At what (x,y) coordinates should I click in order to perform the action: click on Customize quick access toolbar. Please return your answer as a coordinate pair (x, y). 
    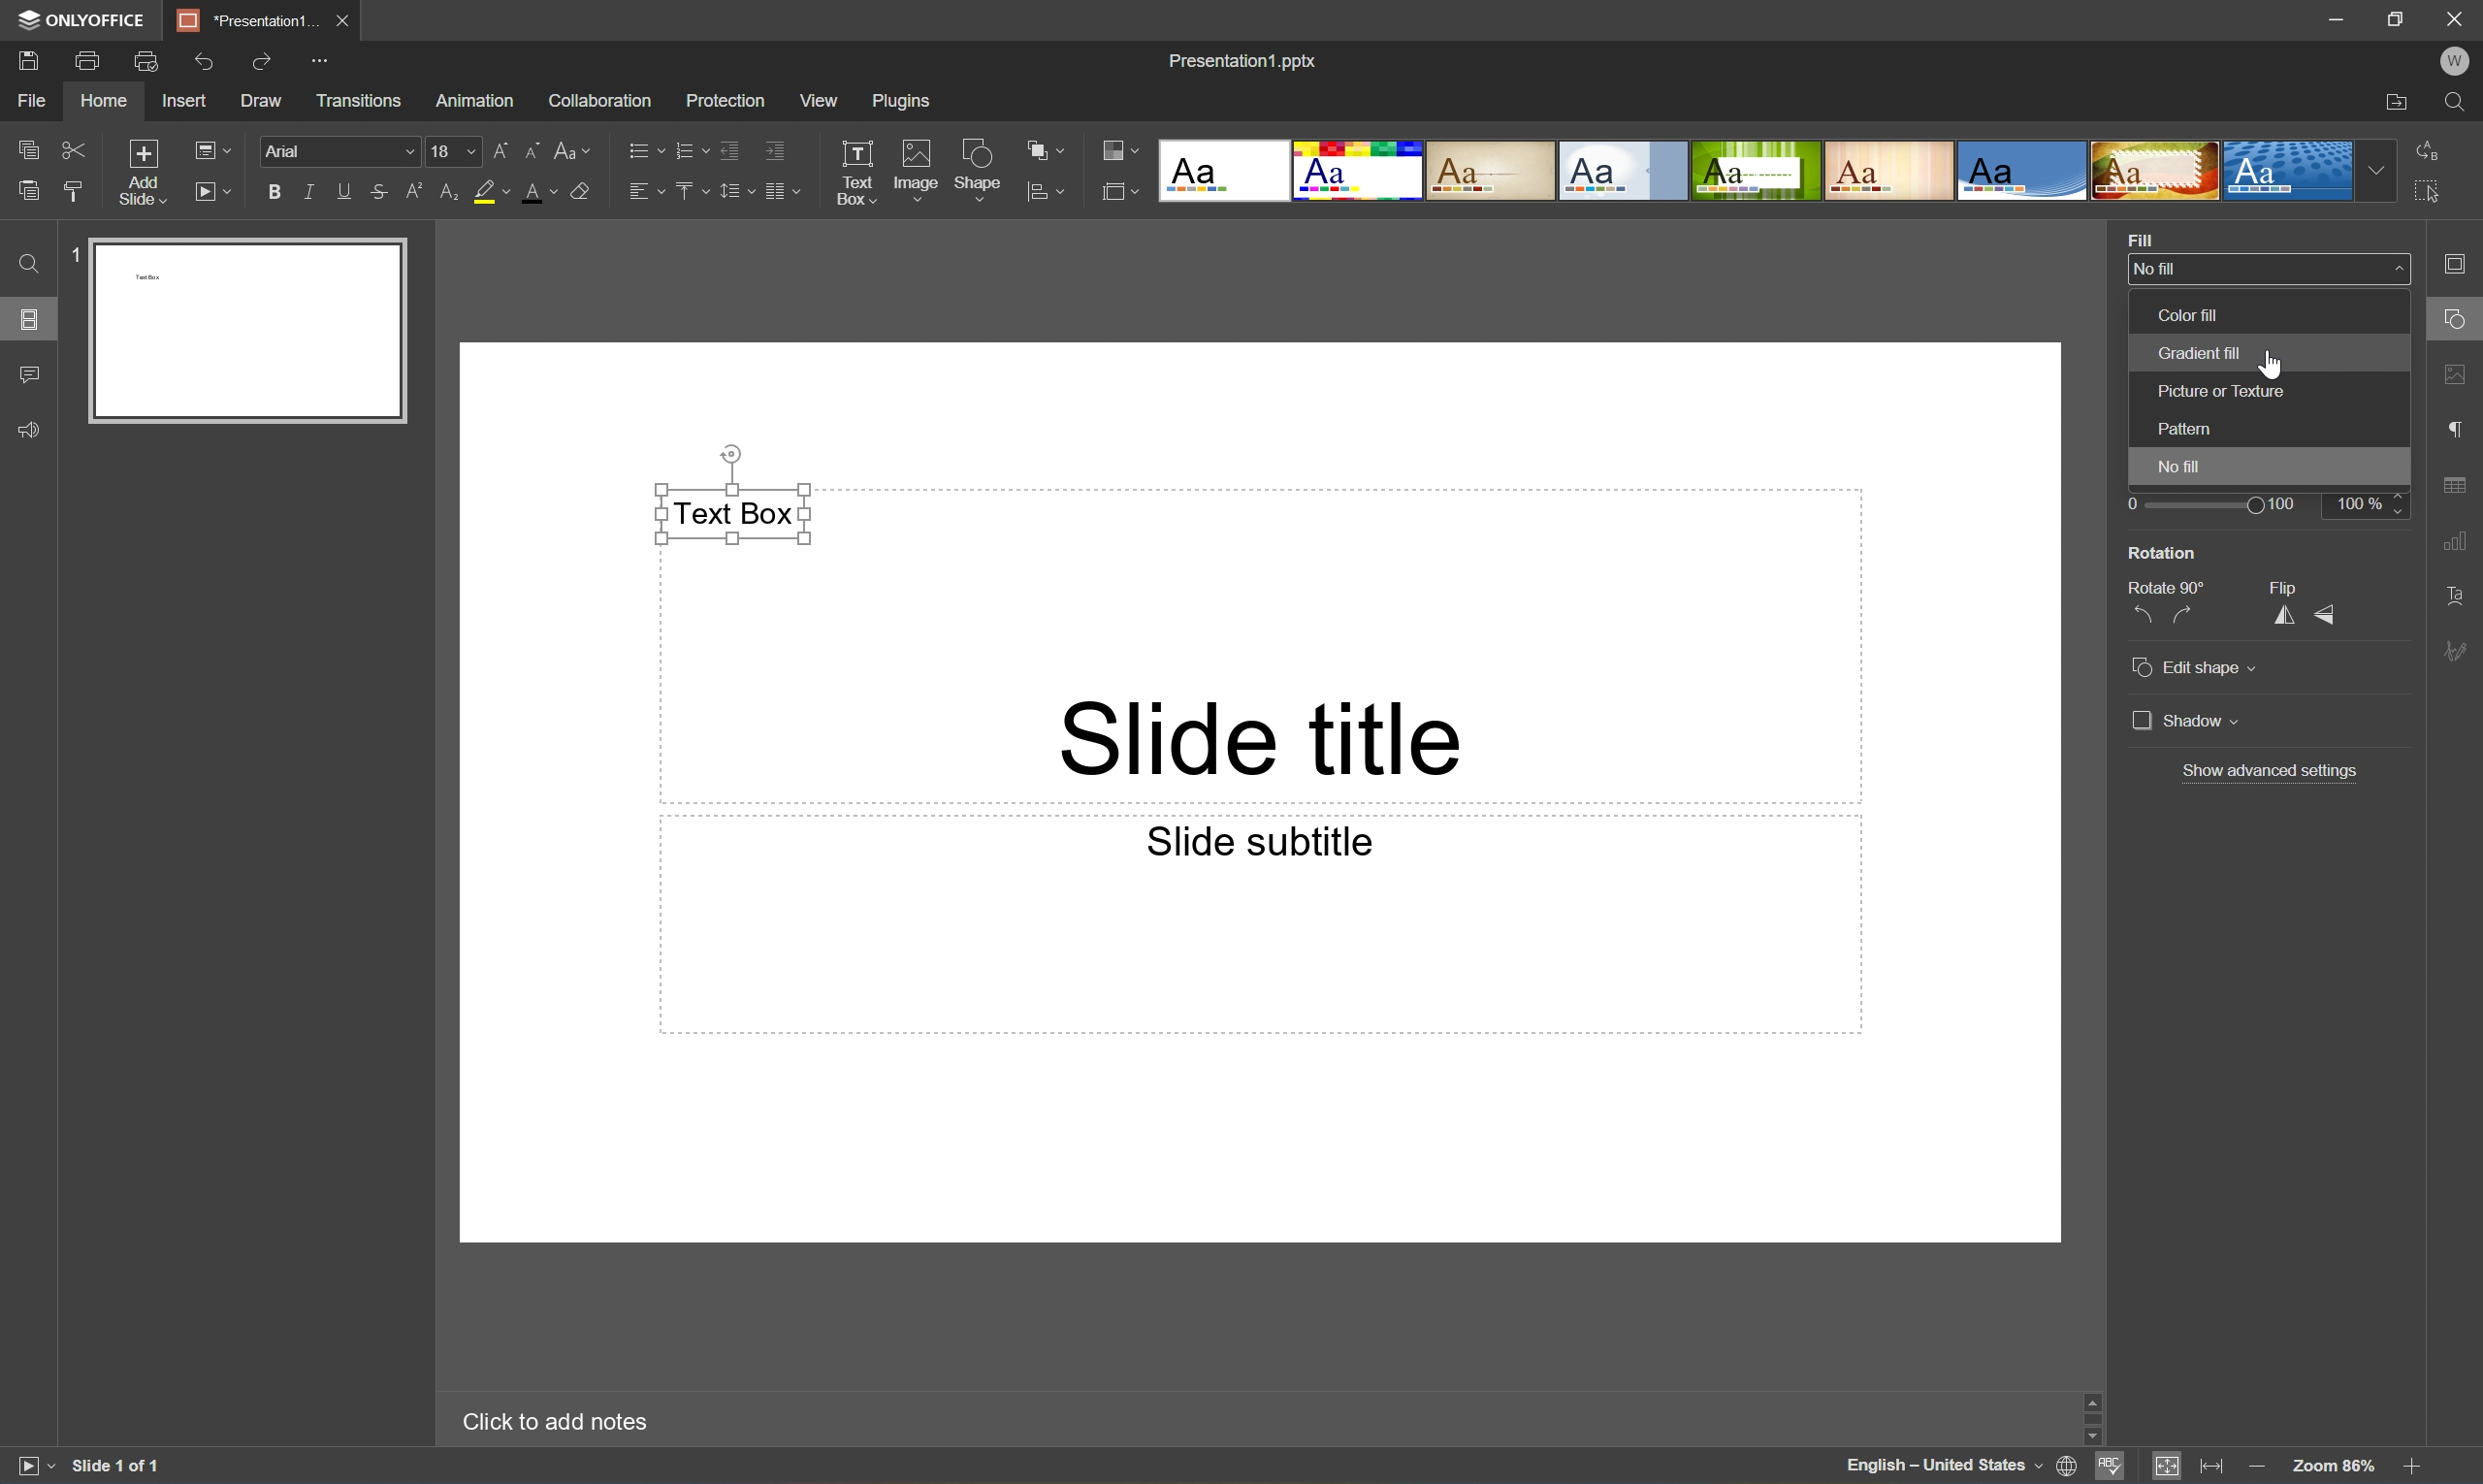
    Looking at the image, I should click on (321, 58).